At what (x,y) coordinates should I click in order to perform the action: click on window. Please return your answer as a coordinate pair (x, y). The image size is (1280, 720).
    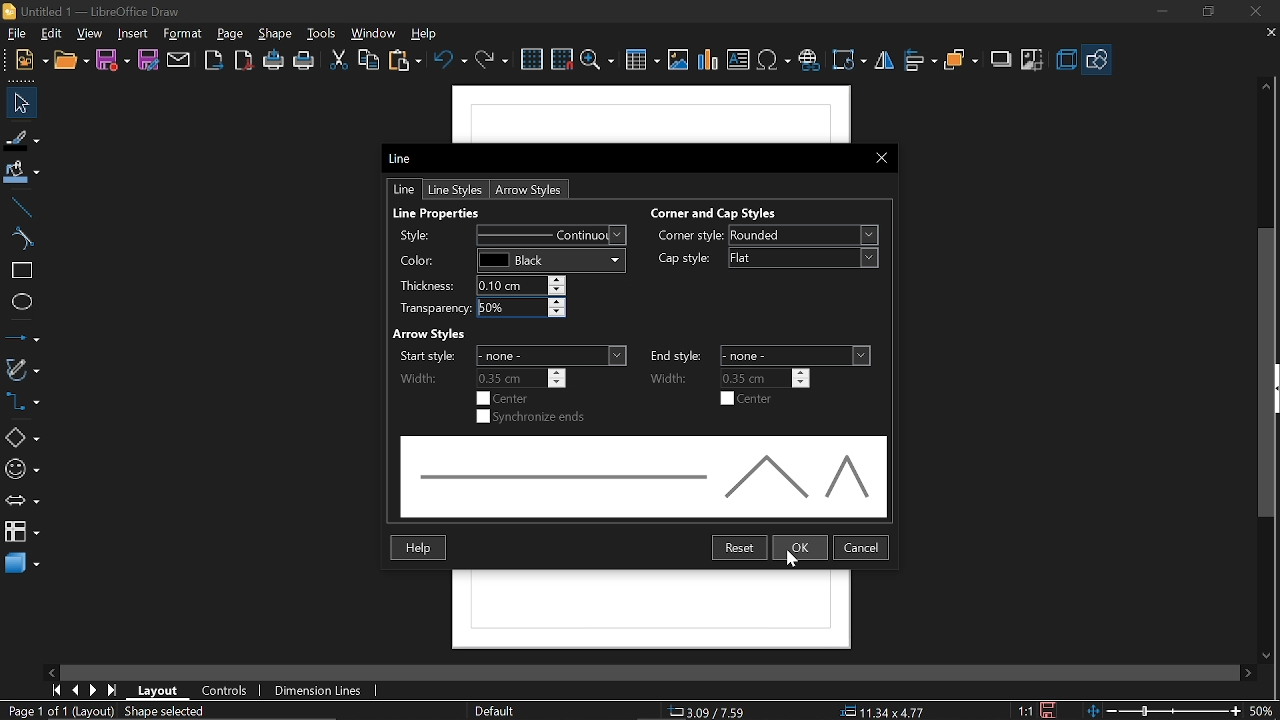
    Looking at the image, I should click on (376, 33).